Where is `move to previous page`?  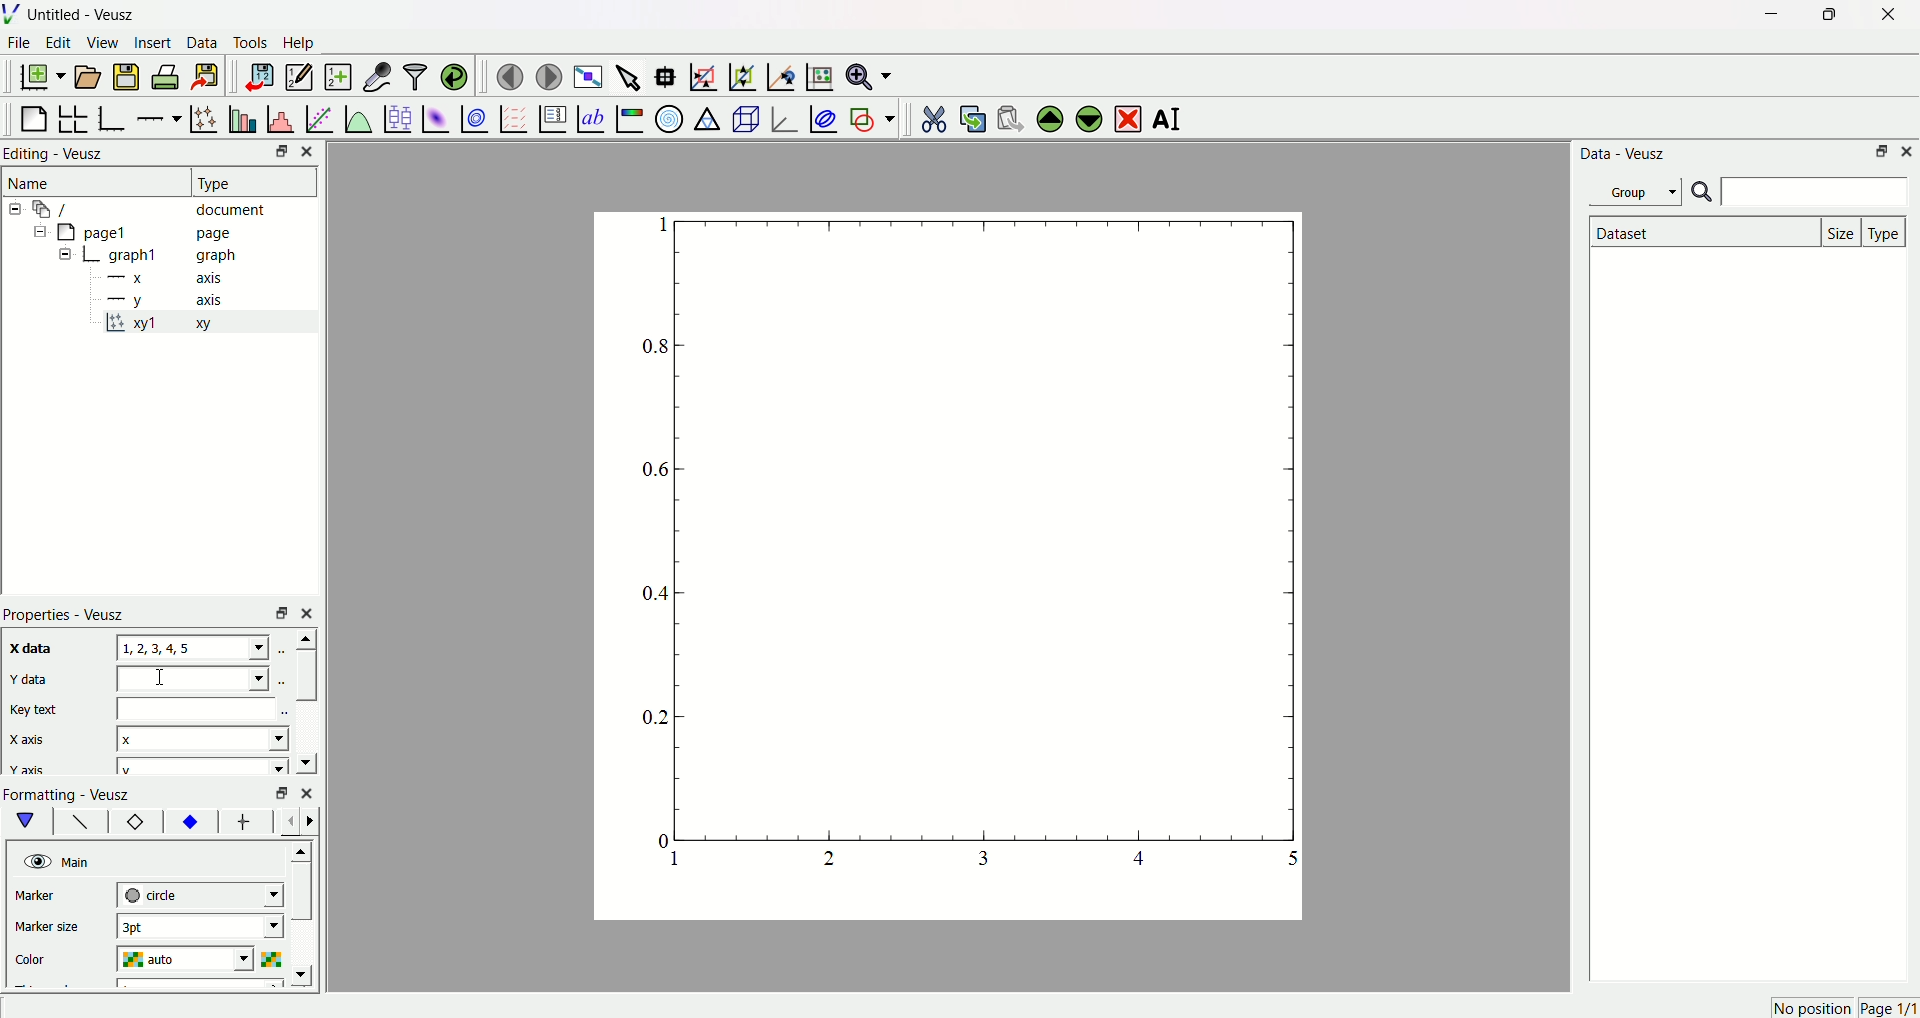
move to previous page is located at coordinates (509, 76).